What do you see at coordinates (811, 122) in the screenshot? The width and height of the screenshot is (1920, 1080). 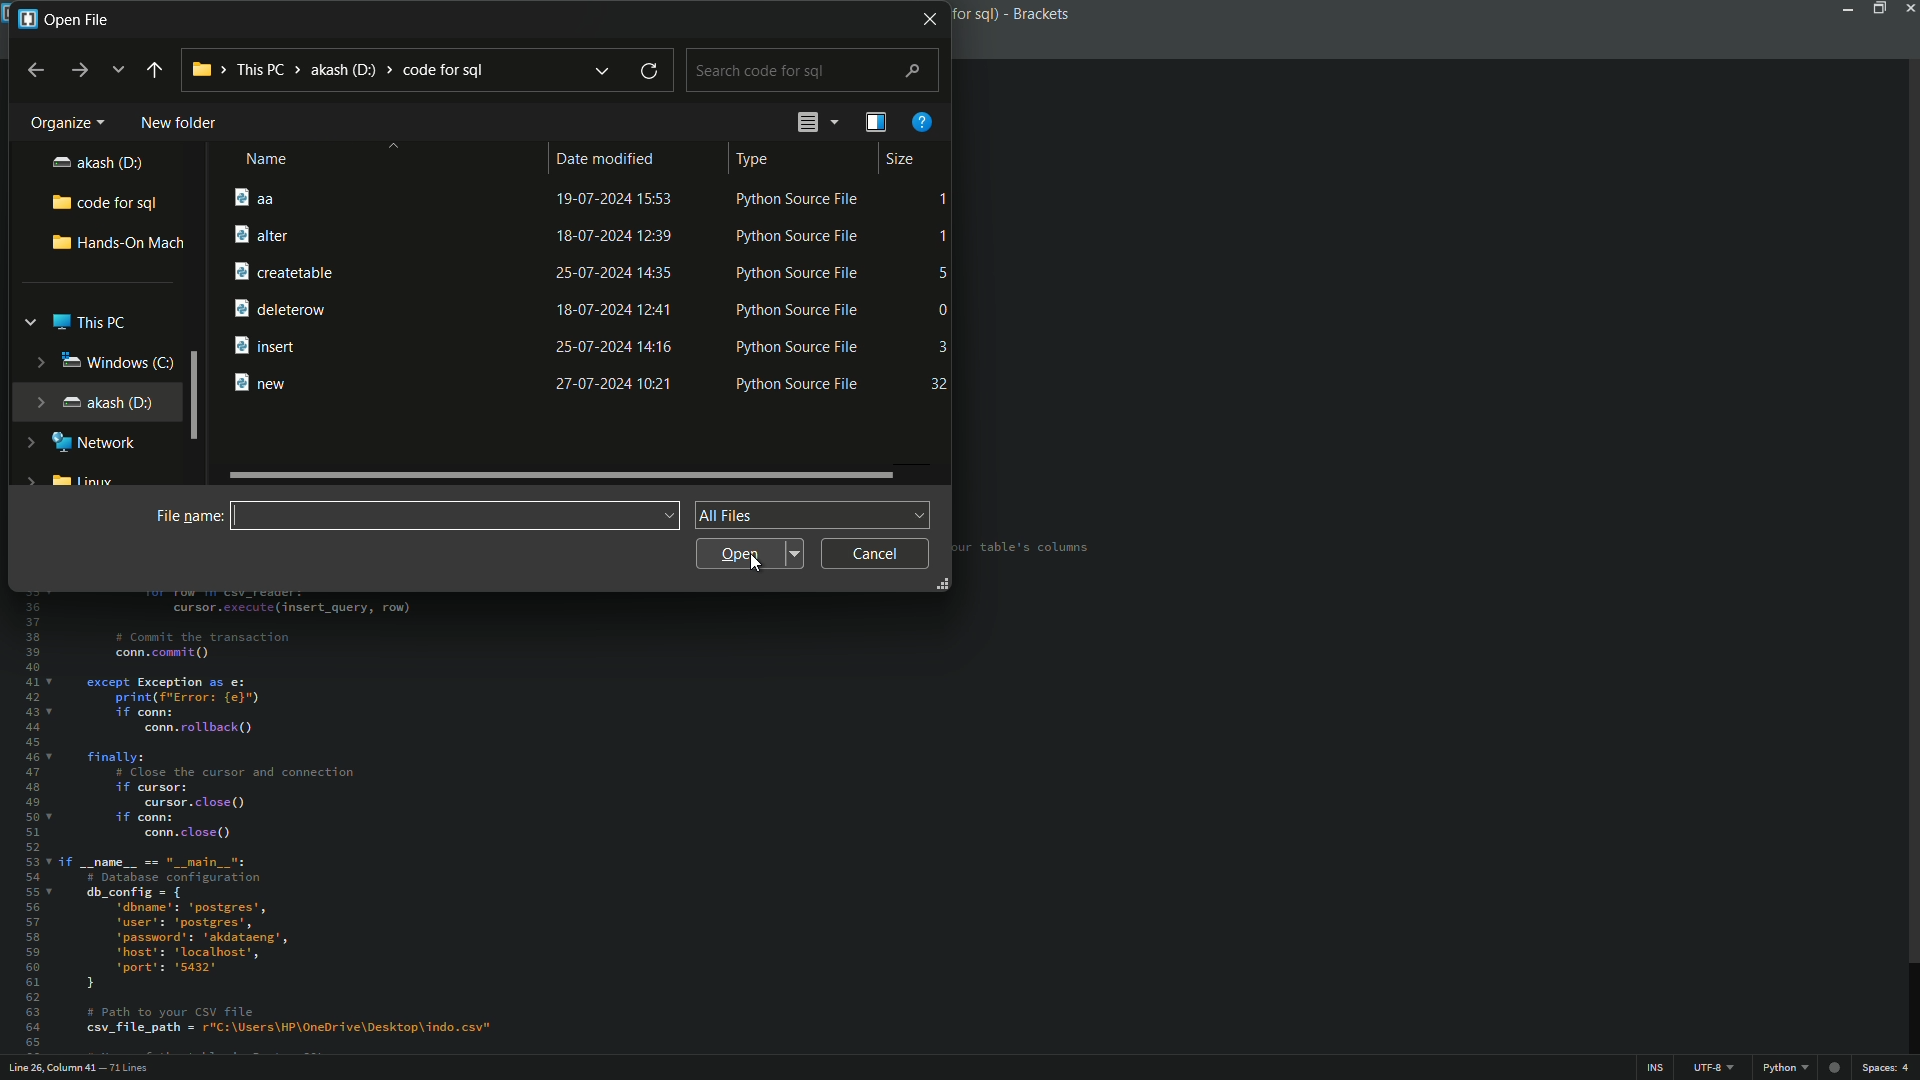 I see `change the view` at bounding box center [811, 122].